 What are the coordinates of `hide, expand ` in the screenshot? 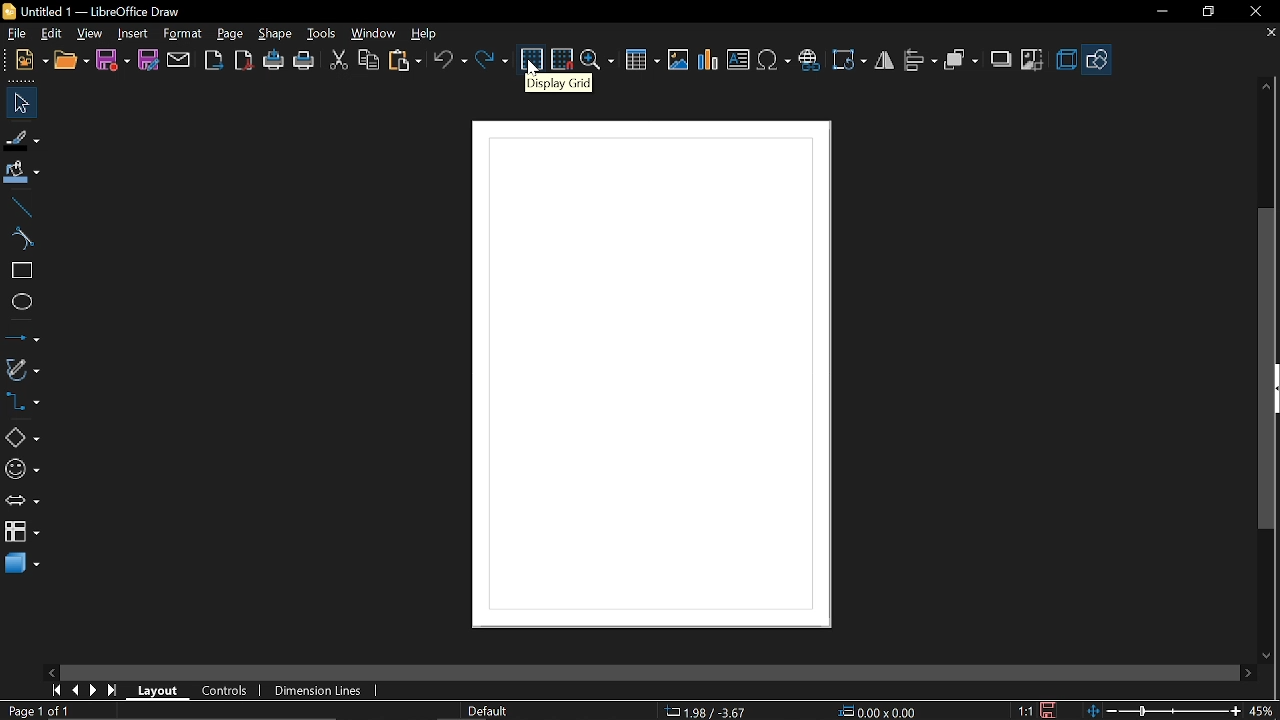 It's located at (1277, 389).